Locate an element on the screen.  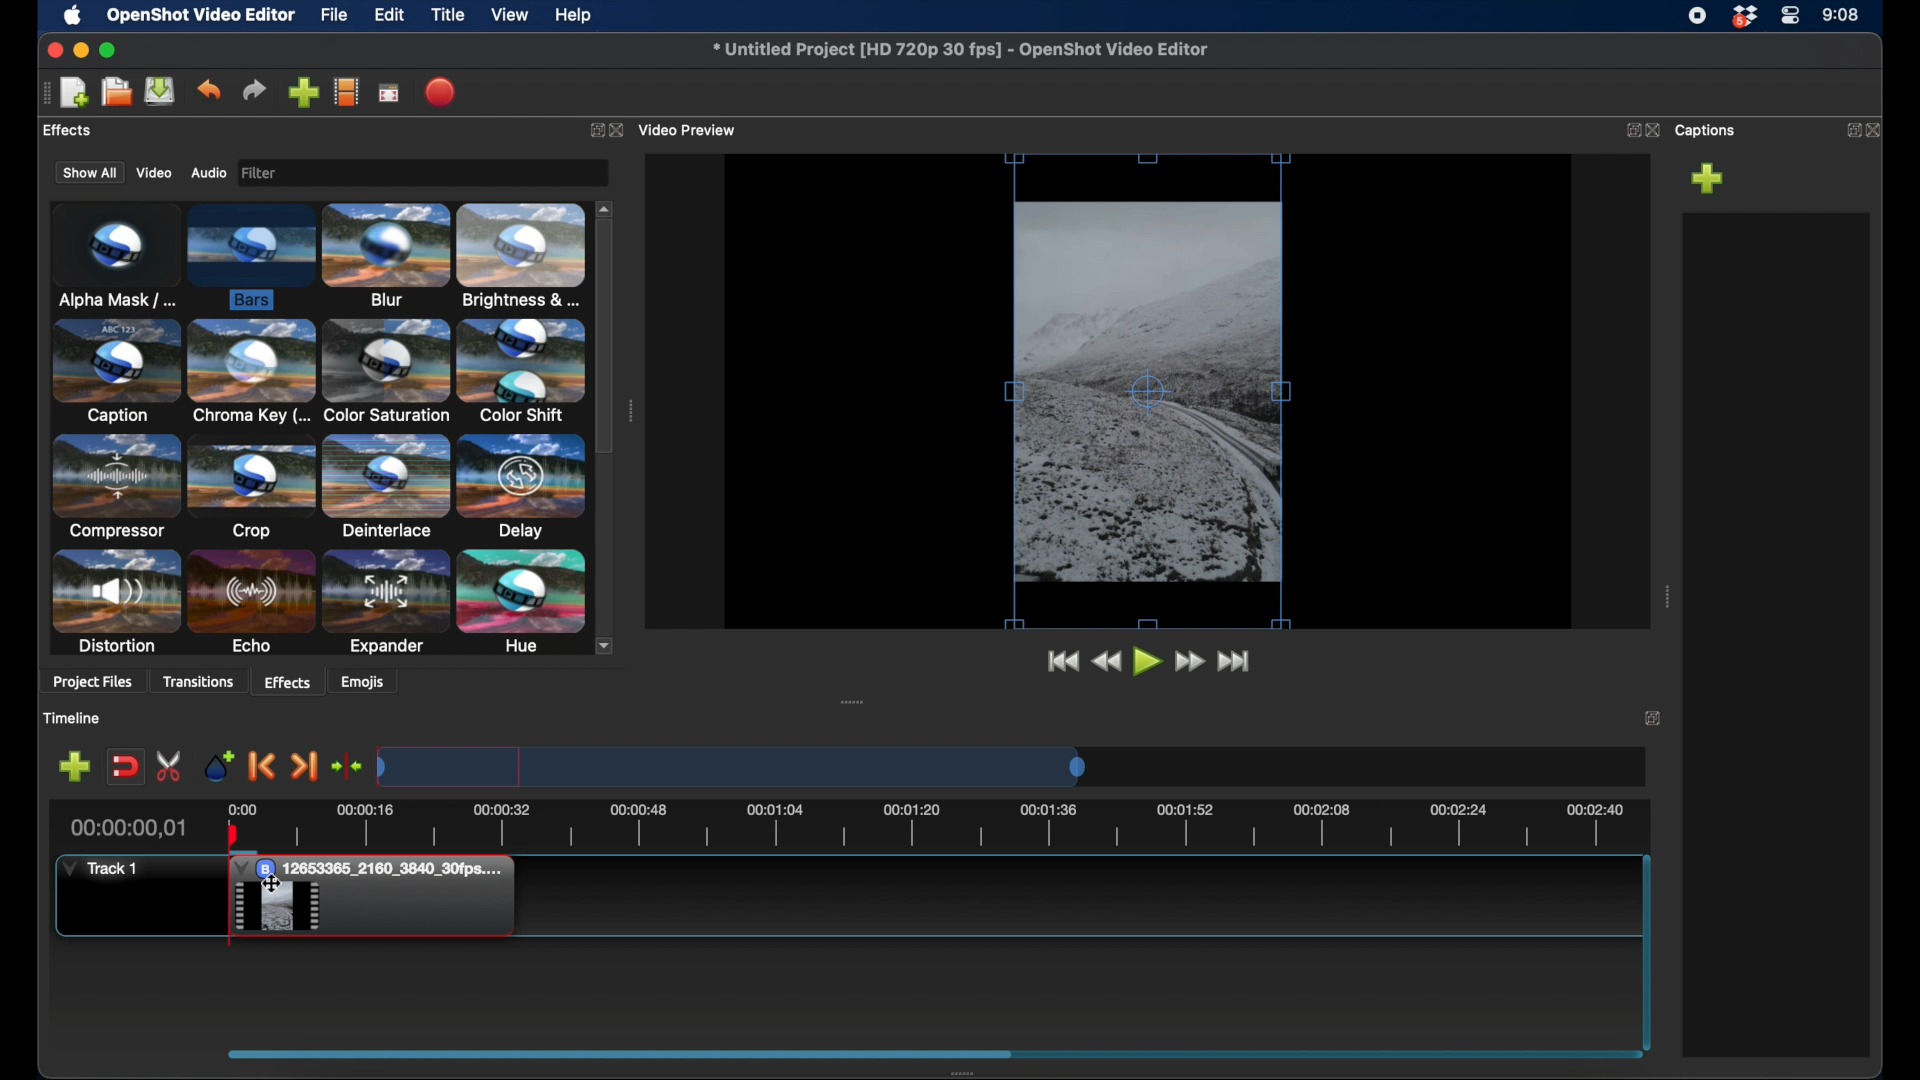
show all is located at coordinates (87, 174).